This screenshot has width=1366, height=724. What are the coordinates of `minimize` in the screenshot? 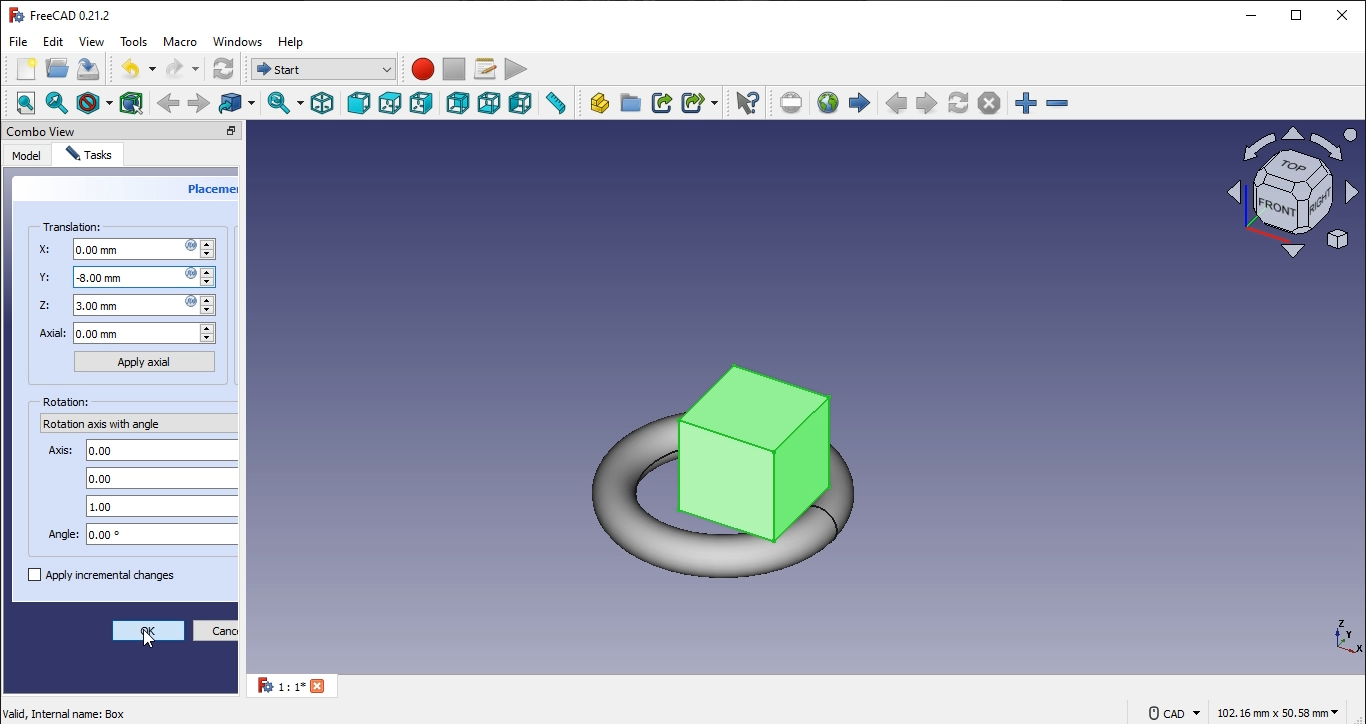 It's located at (1252, 14).